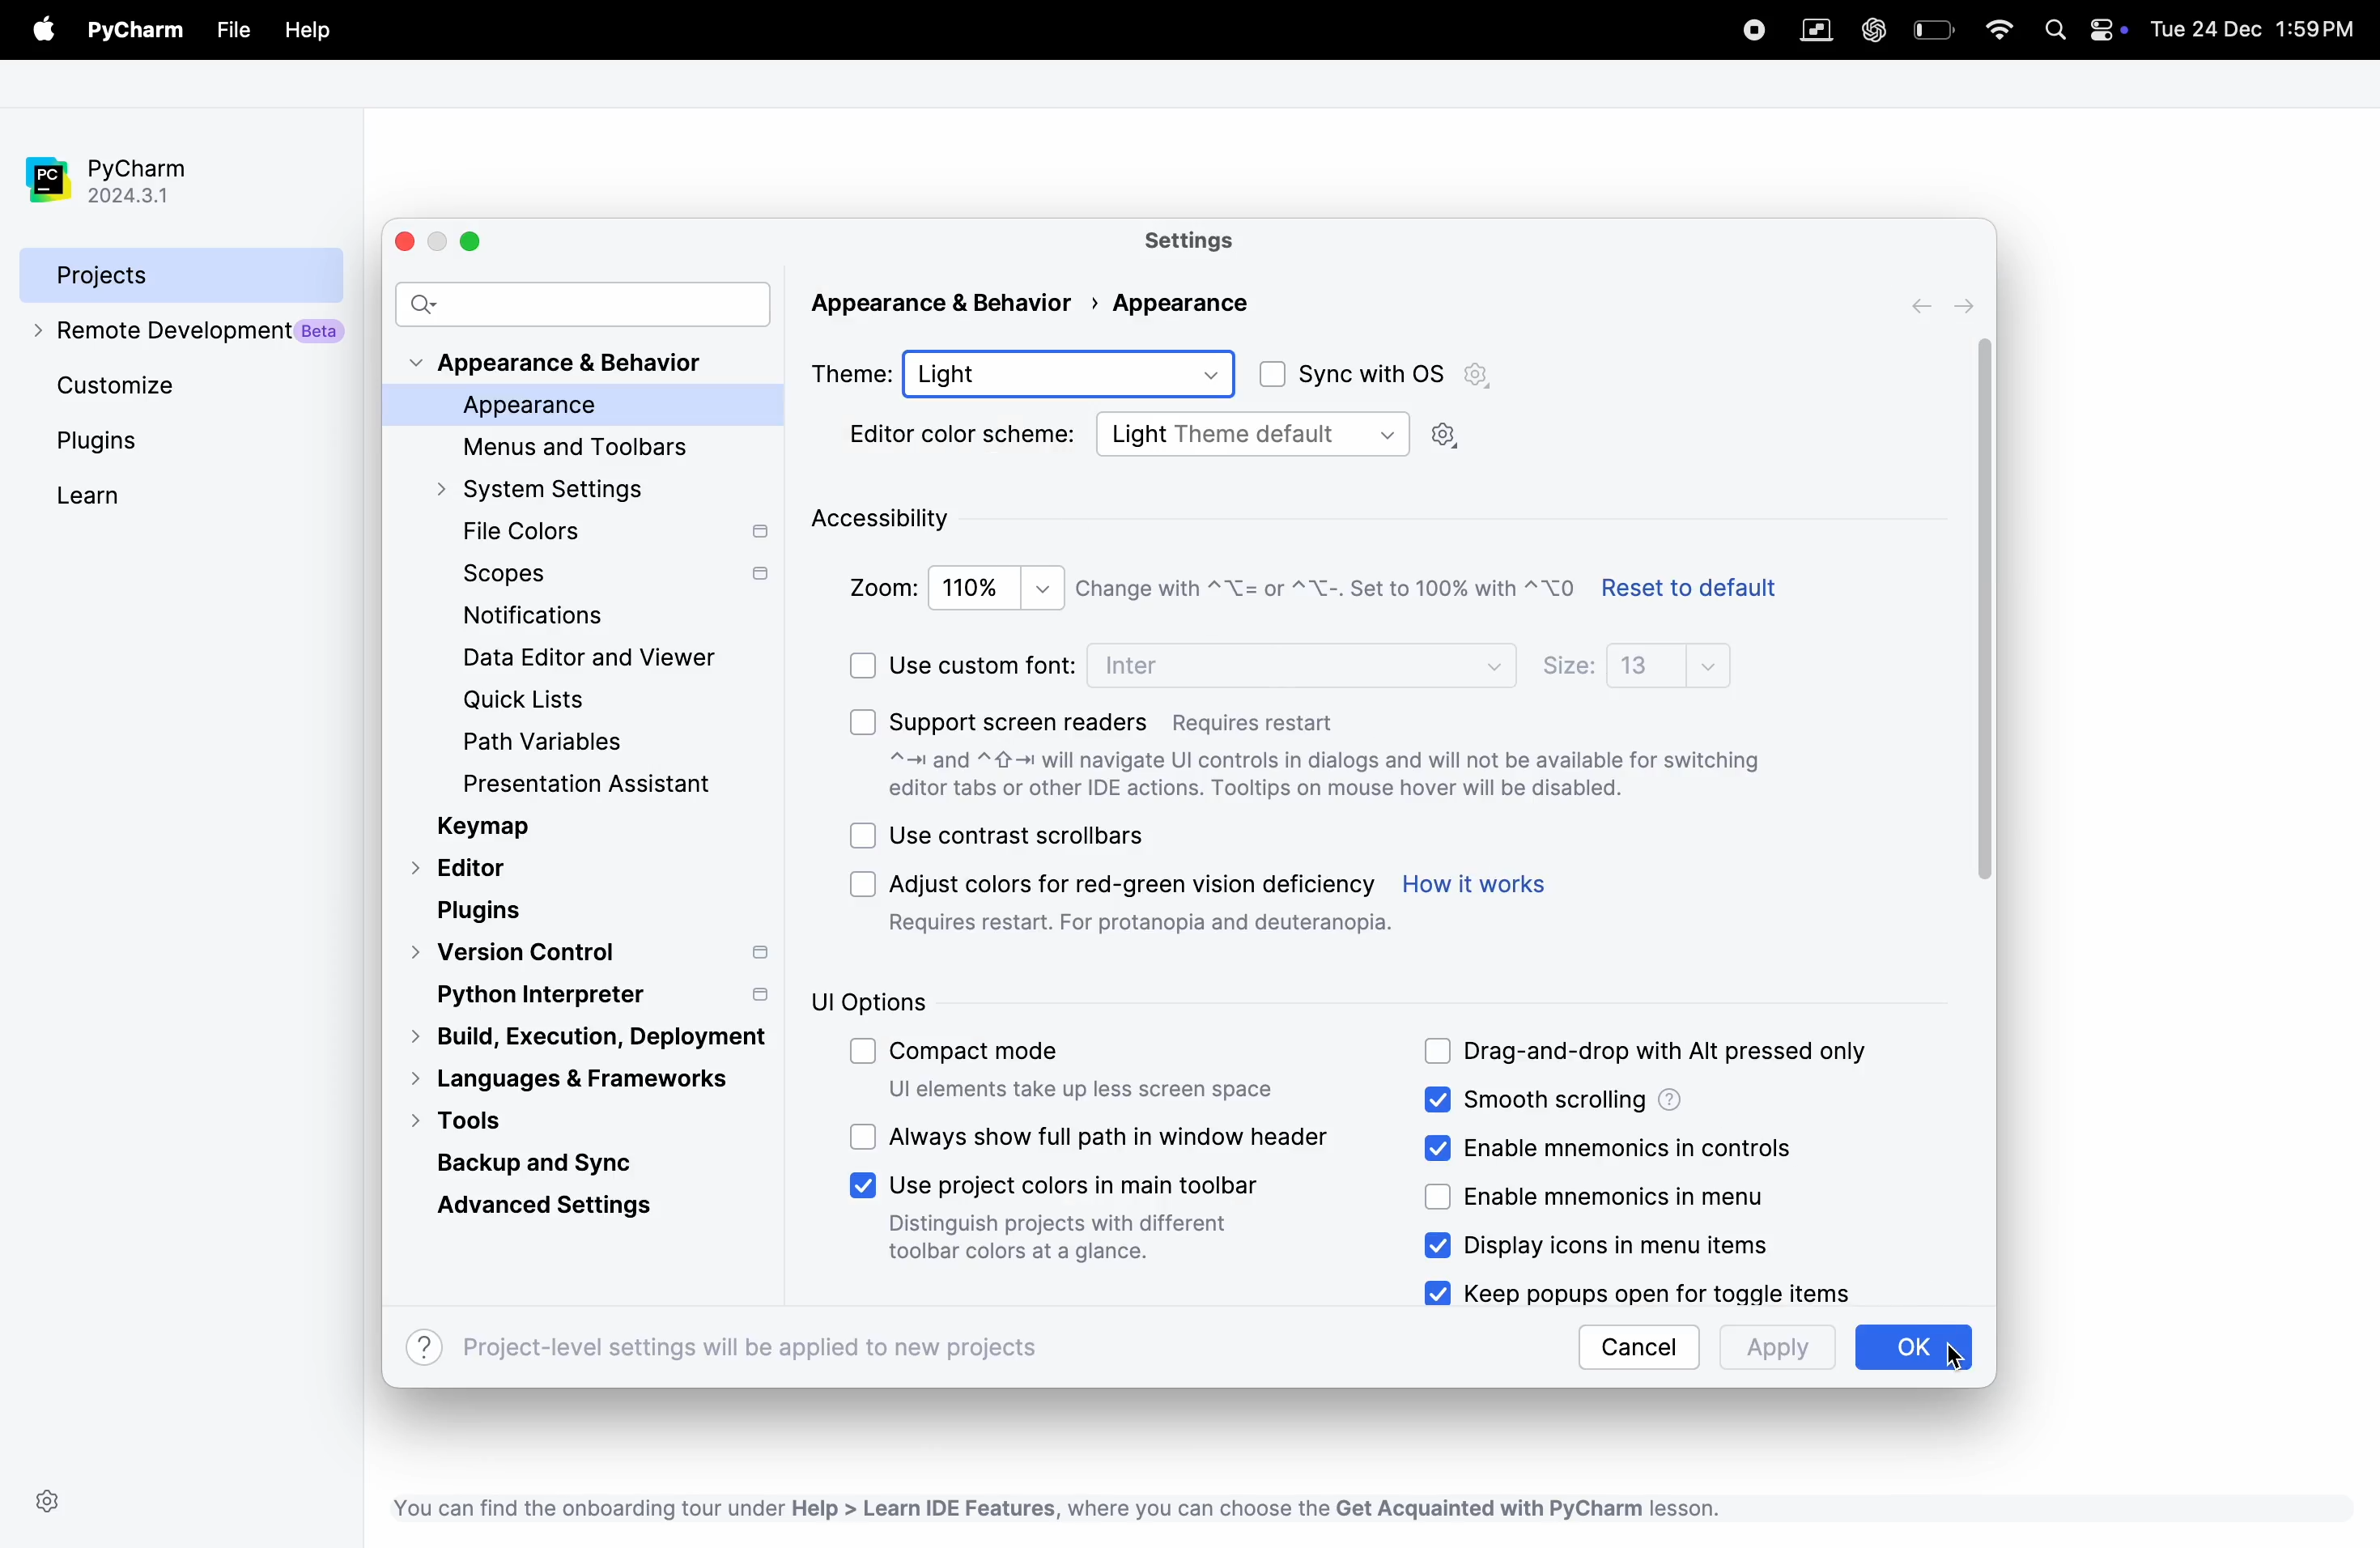  What do you see at coordinates (1963, 306) in the screenshot?
I see `next` at bounding box center [1963, 306].